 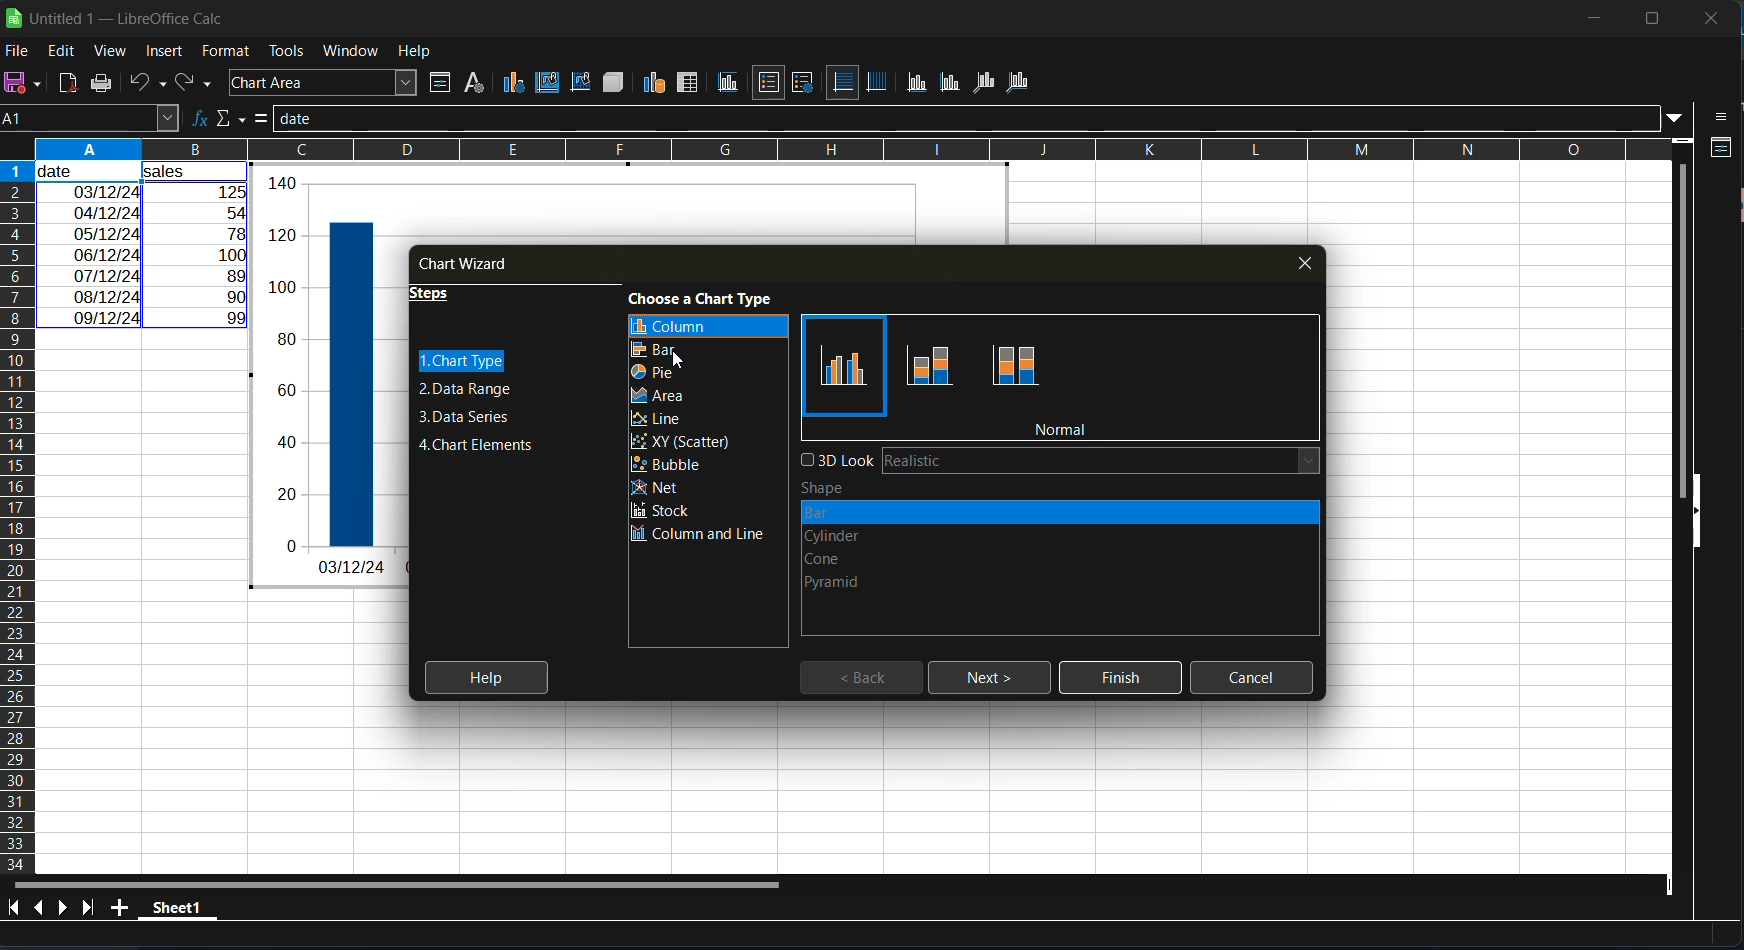 What do you see at coordinates (731, 84) in the screenshot?
I see `titles` at bounding box center [731, 84].